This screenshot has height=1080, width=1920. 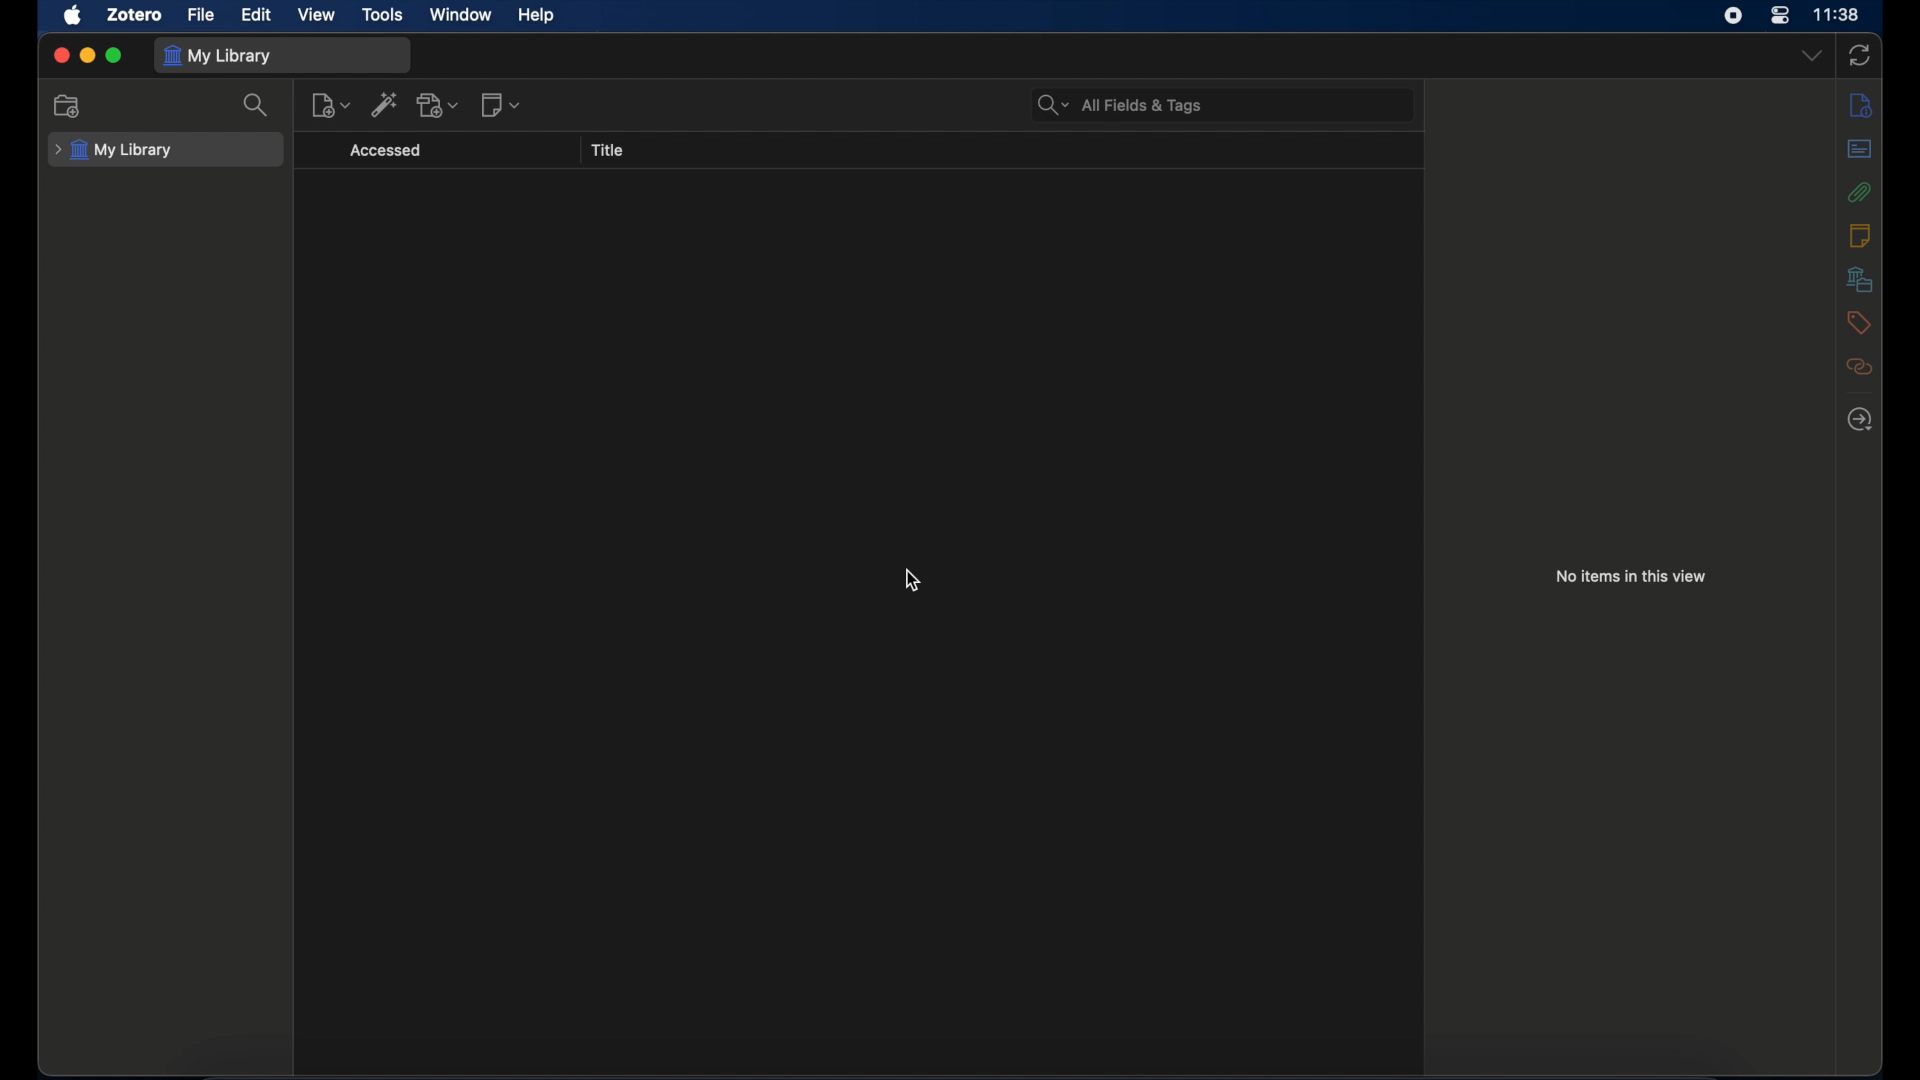 I want to click on apple, so click(x=72, y=16).